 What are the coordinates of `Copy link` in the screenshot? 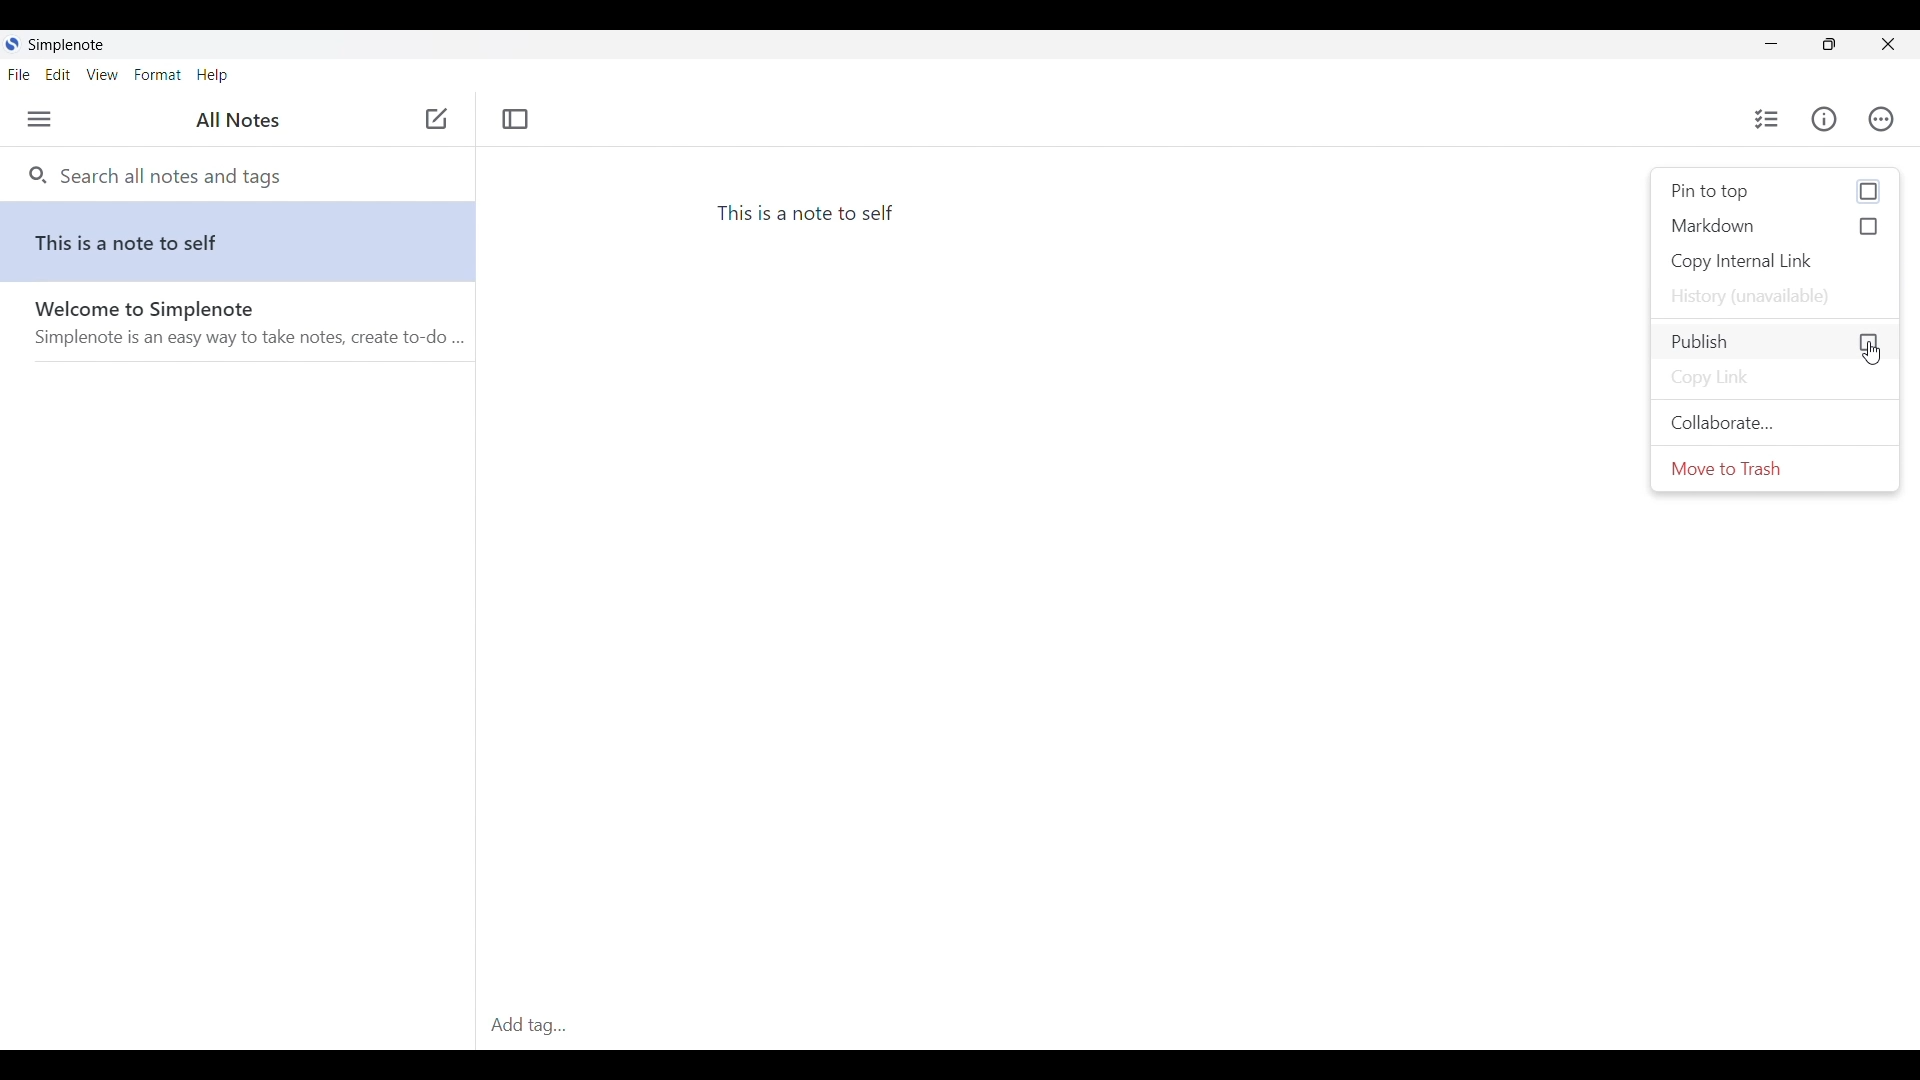 It's located at (1775, 380).